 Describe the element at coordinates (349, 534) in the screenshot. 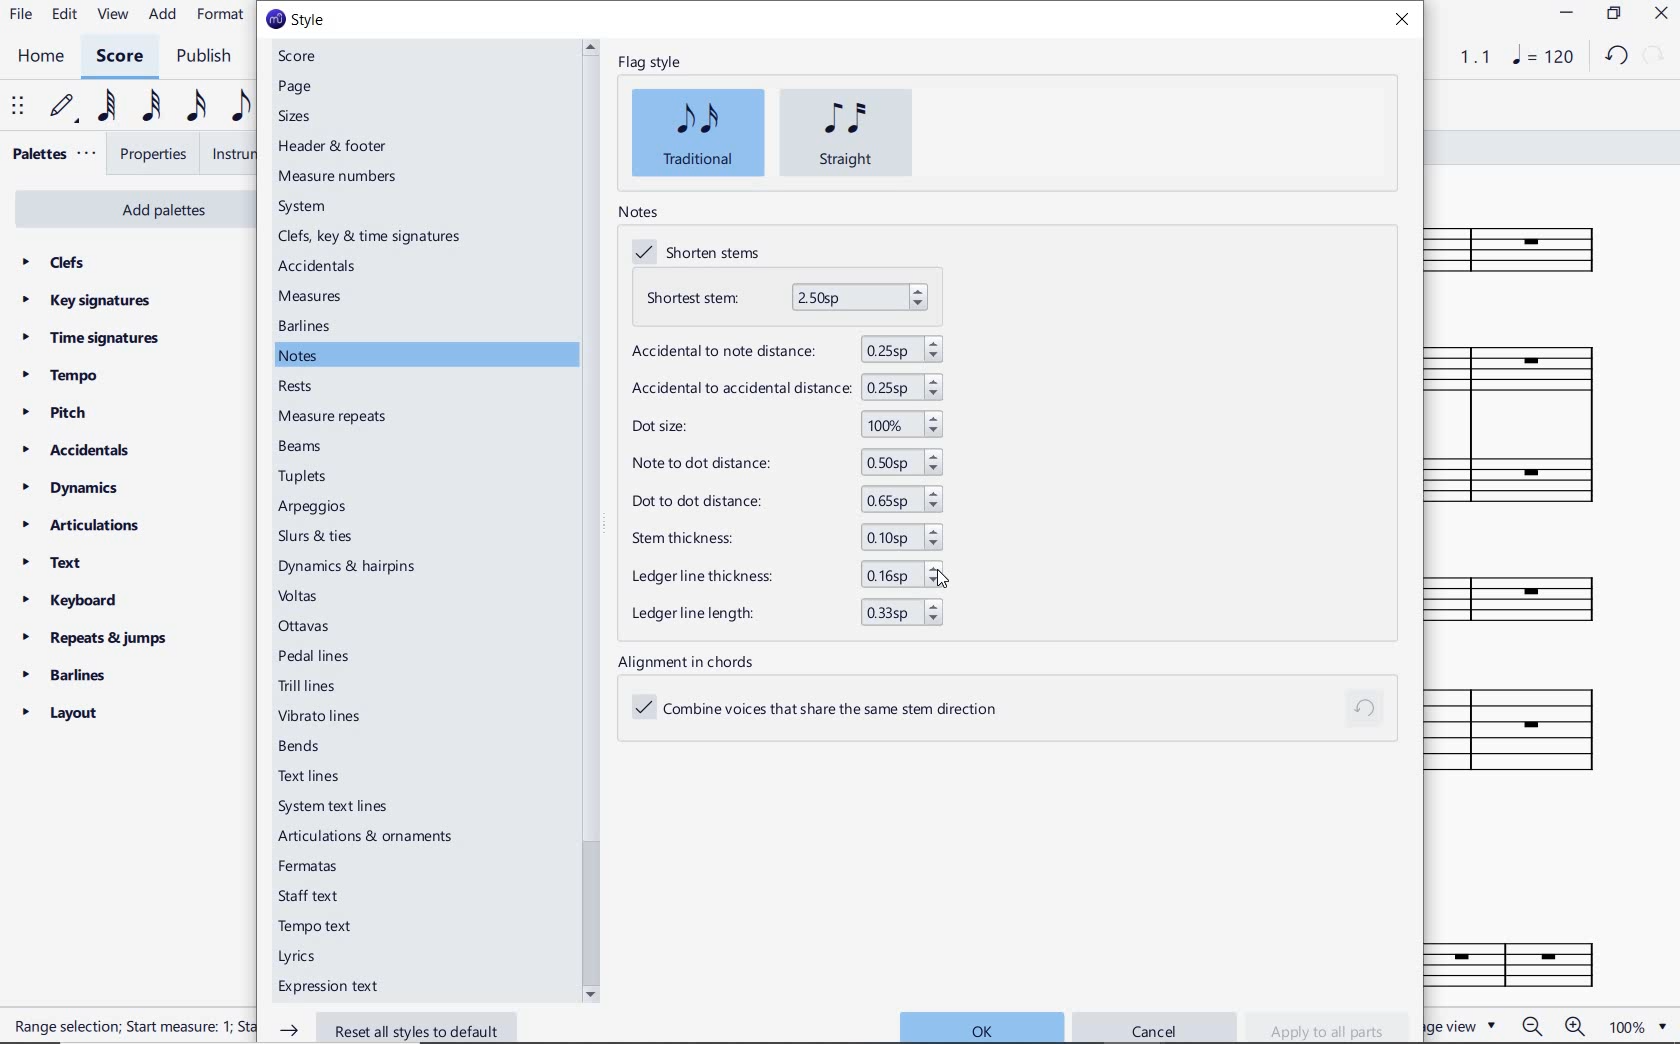

I see `slurs & ties` at that location.